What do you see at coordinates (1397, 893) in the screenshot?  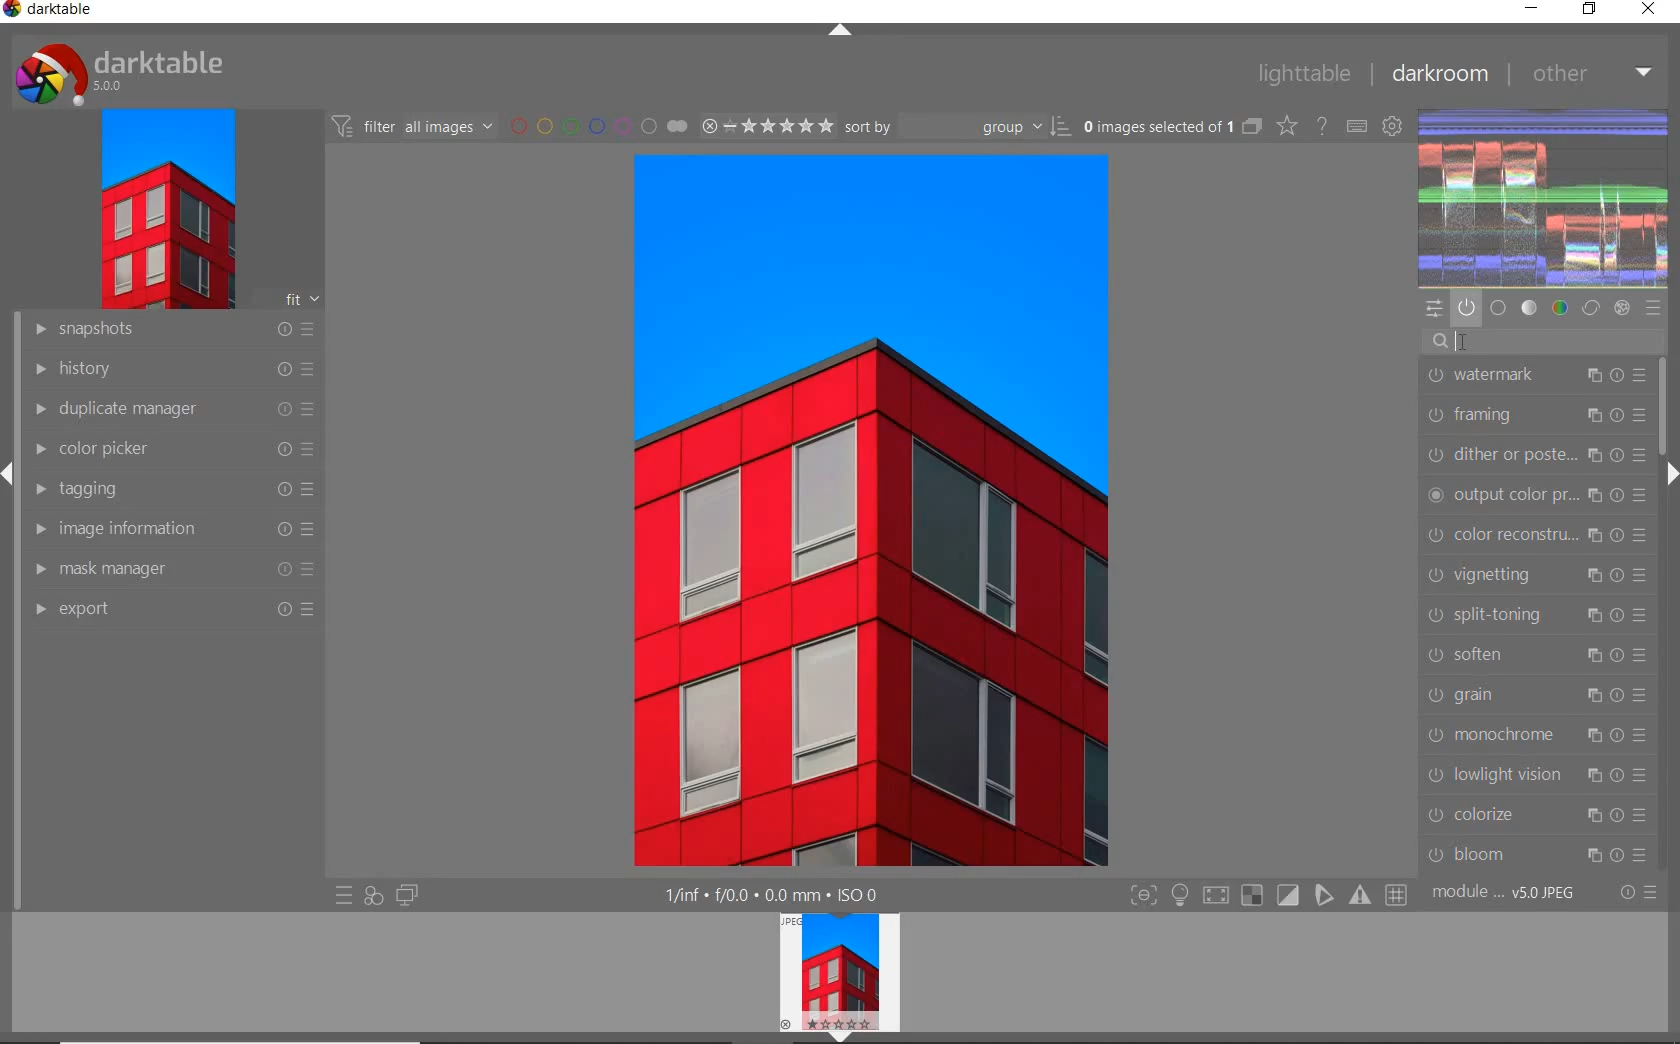 I see `grid overlay` at bounding box center [1397, 893].